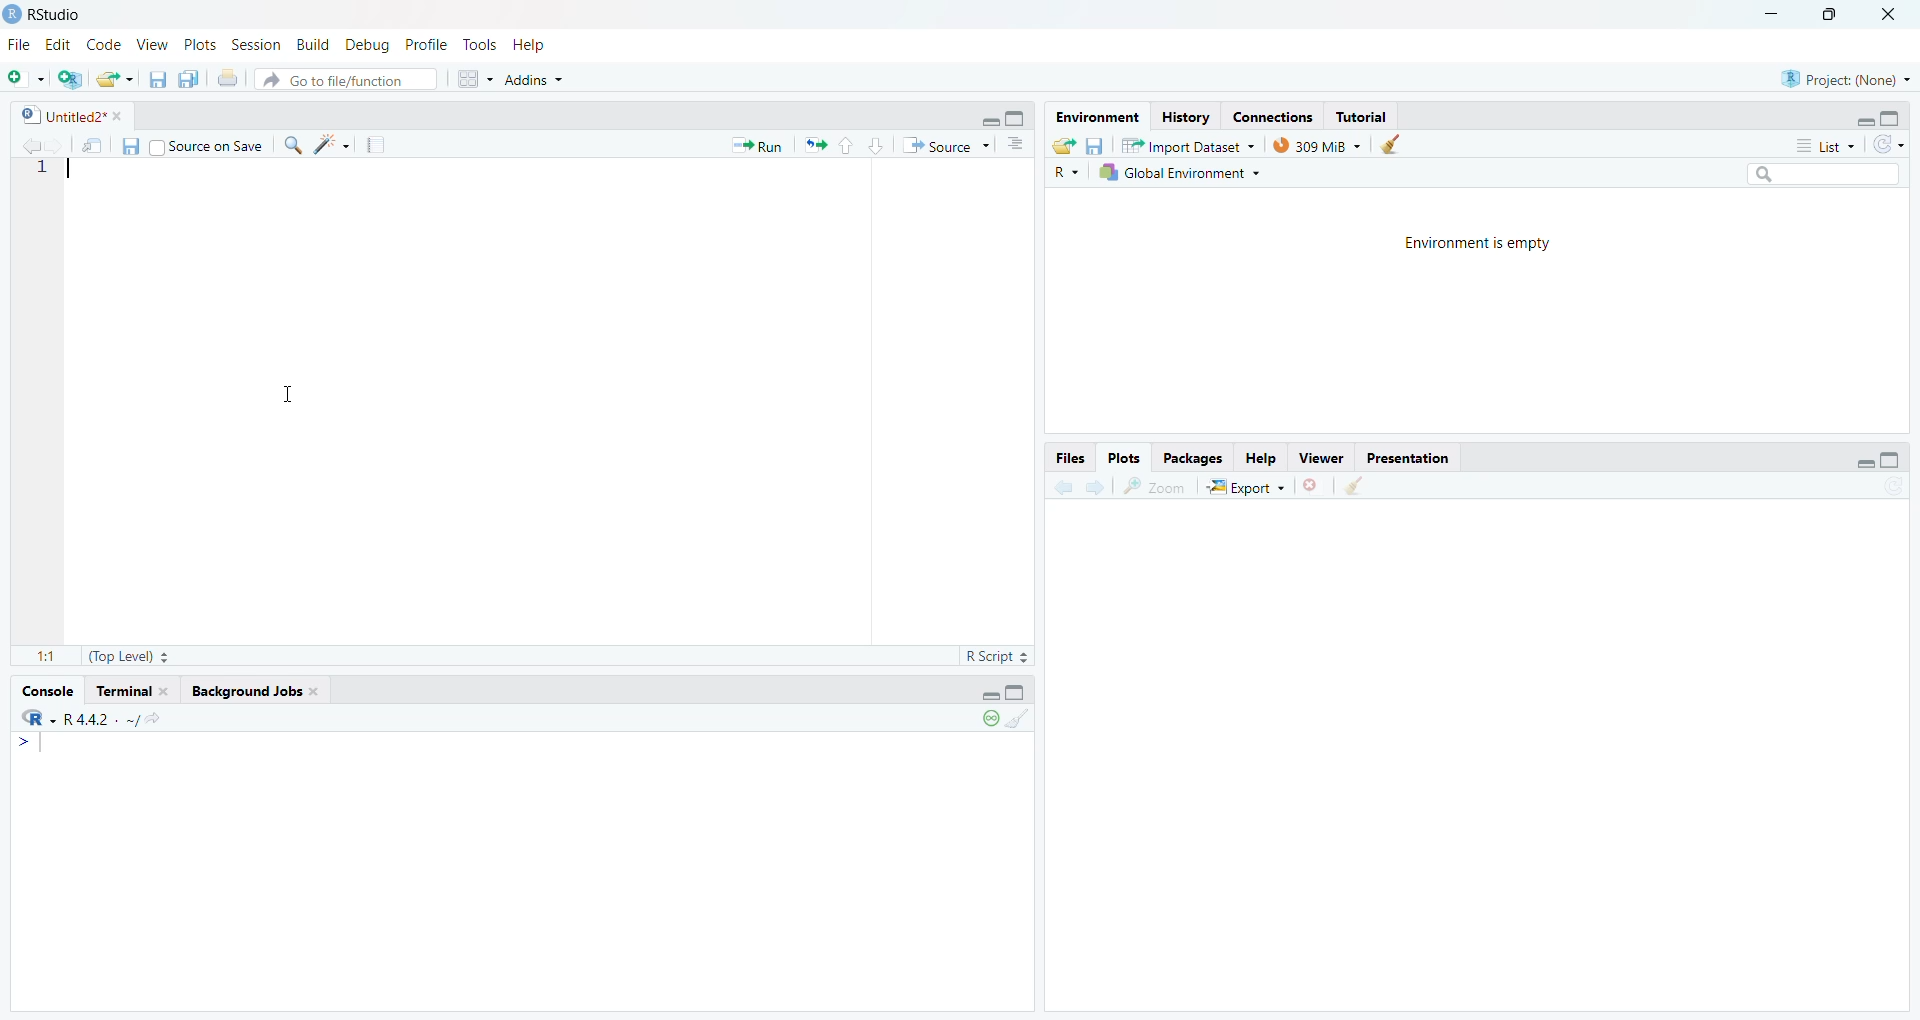 This screenshot has width=1920, height=1020. What do you see at coordinates (93, 146) in the screenshot?
I see `move` at bounding box center [93, 146].